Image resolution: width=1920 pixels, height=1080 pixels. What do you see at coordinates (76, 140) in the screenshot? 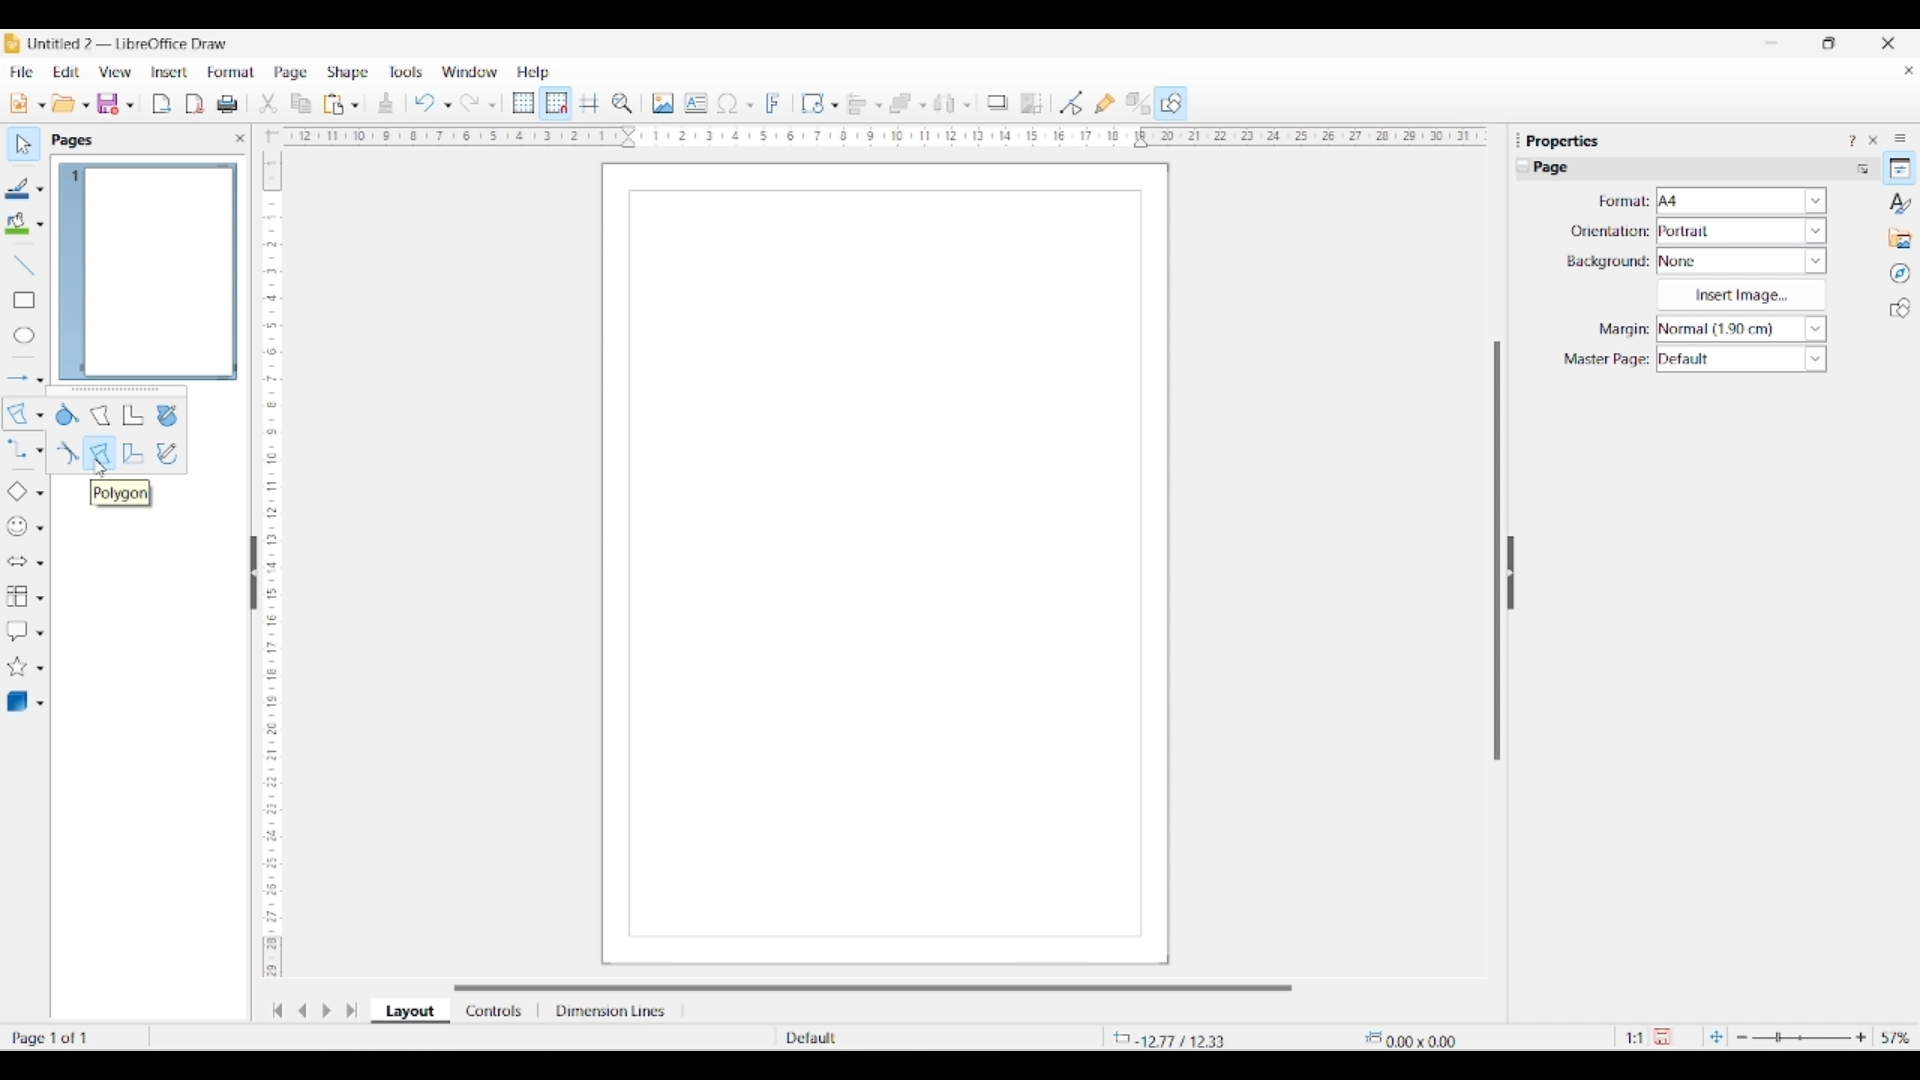
I see `Section title - Pages` at bounding box center [76, 140].